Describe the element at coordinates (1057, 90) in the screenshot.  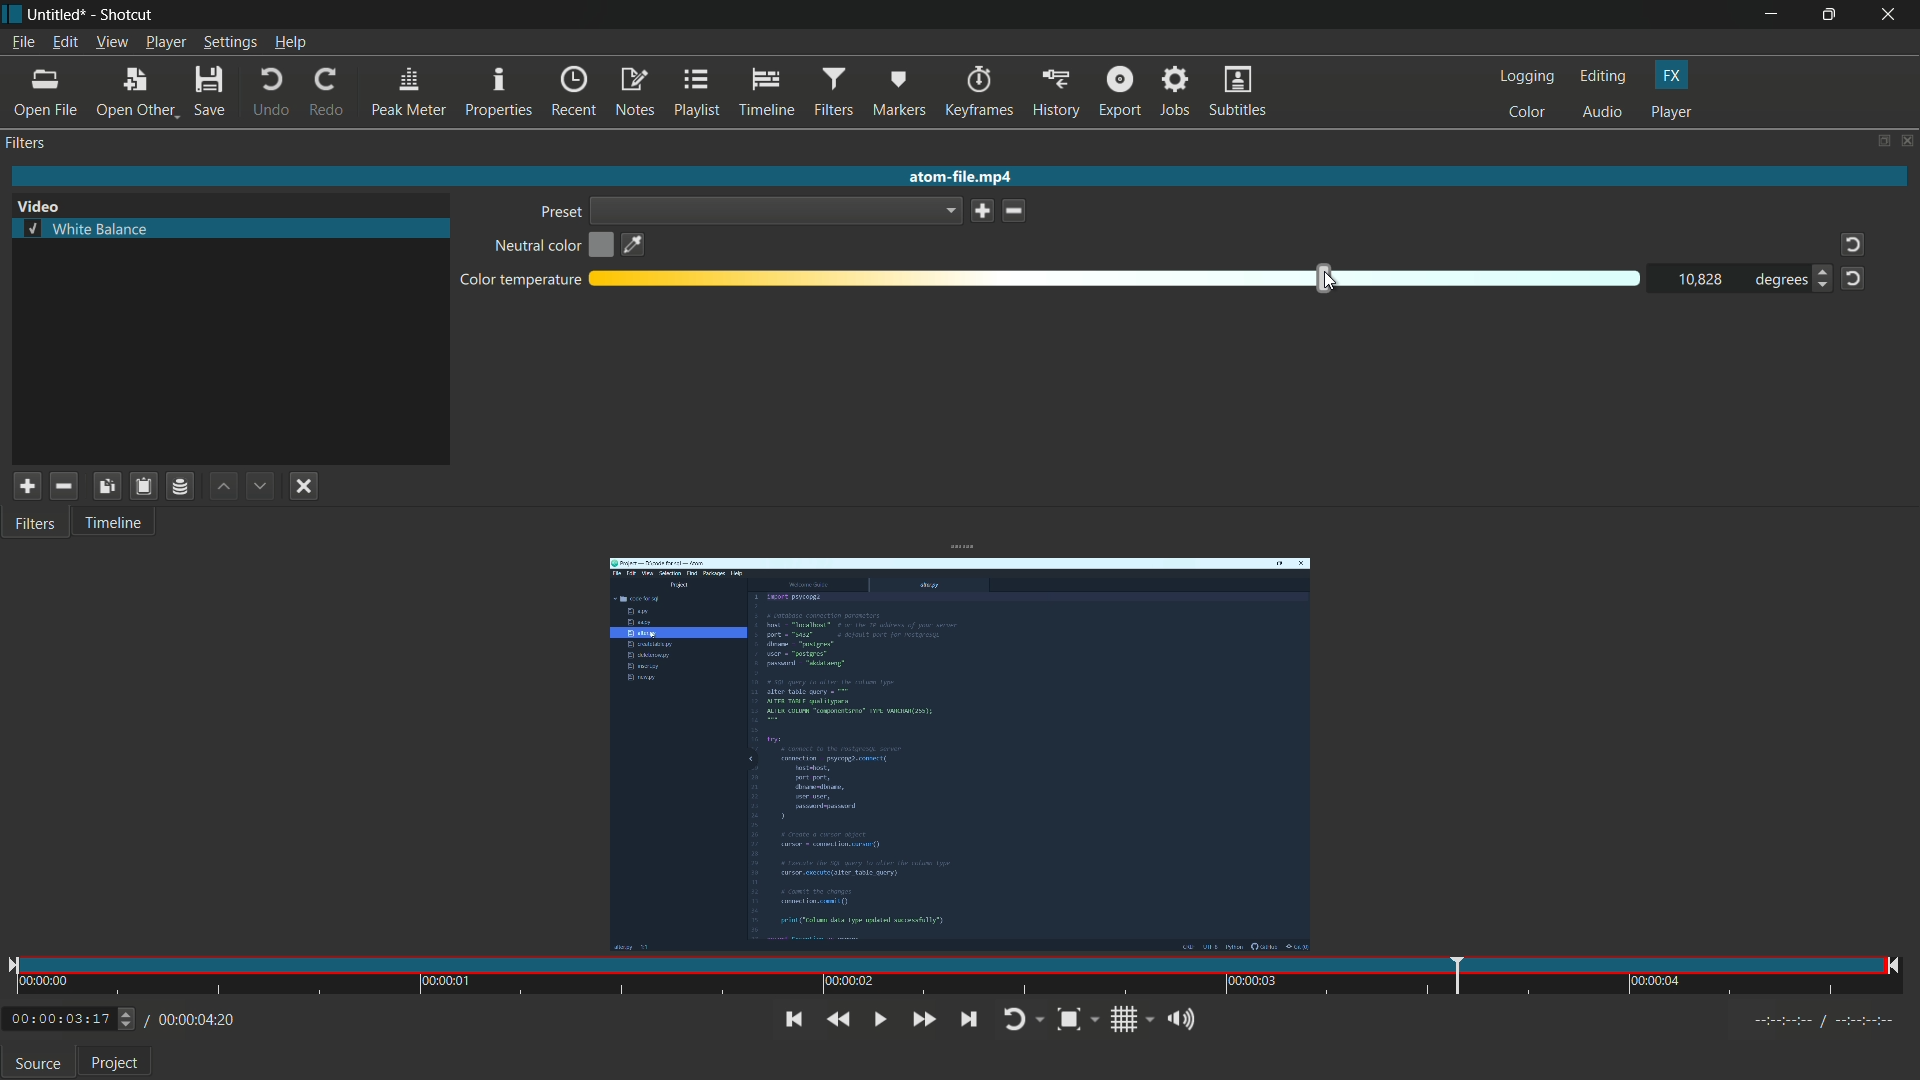
I see `history` at that location.